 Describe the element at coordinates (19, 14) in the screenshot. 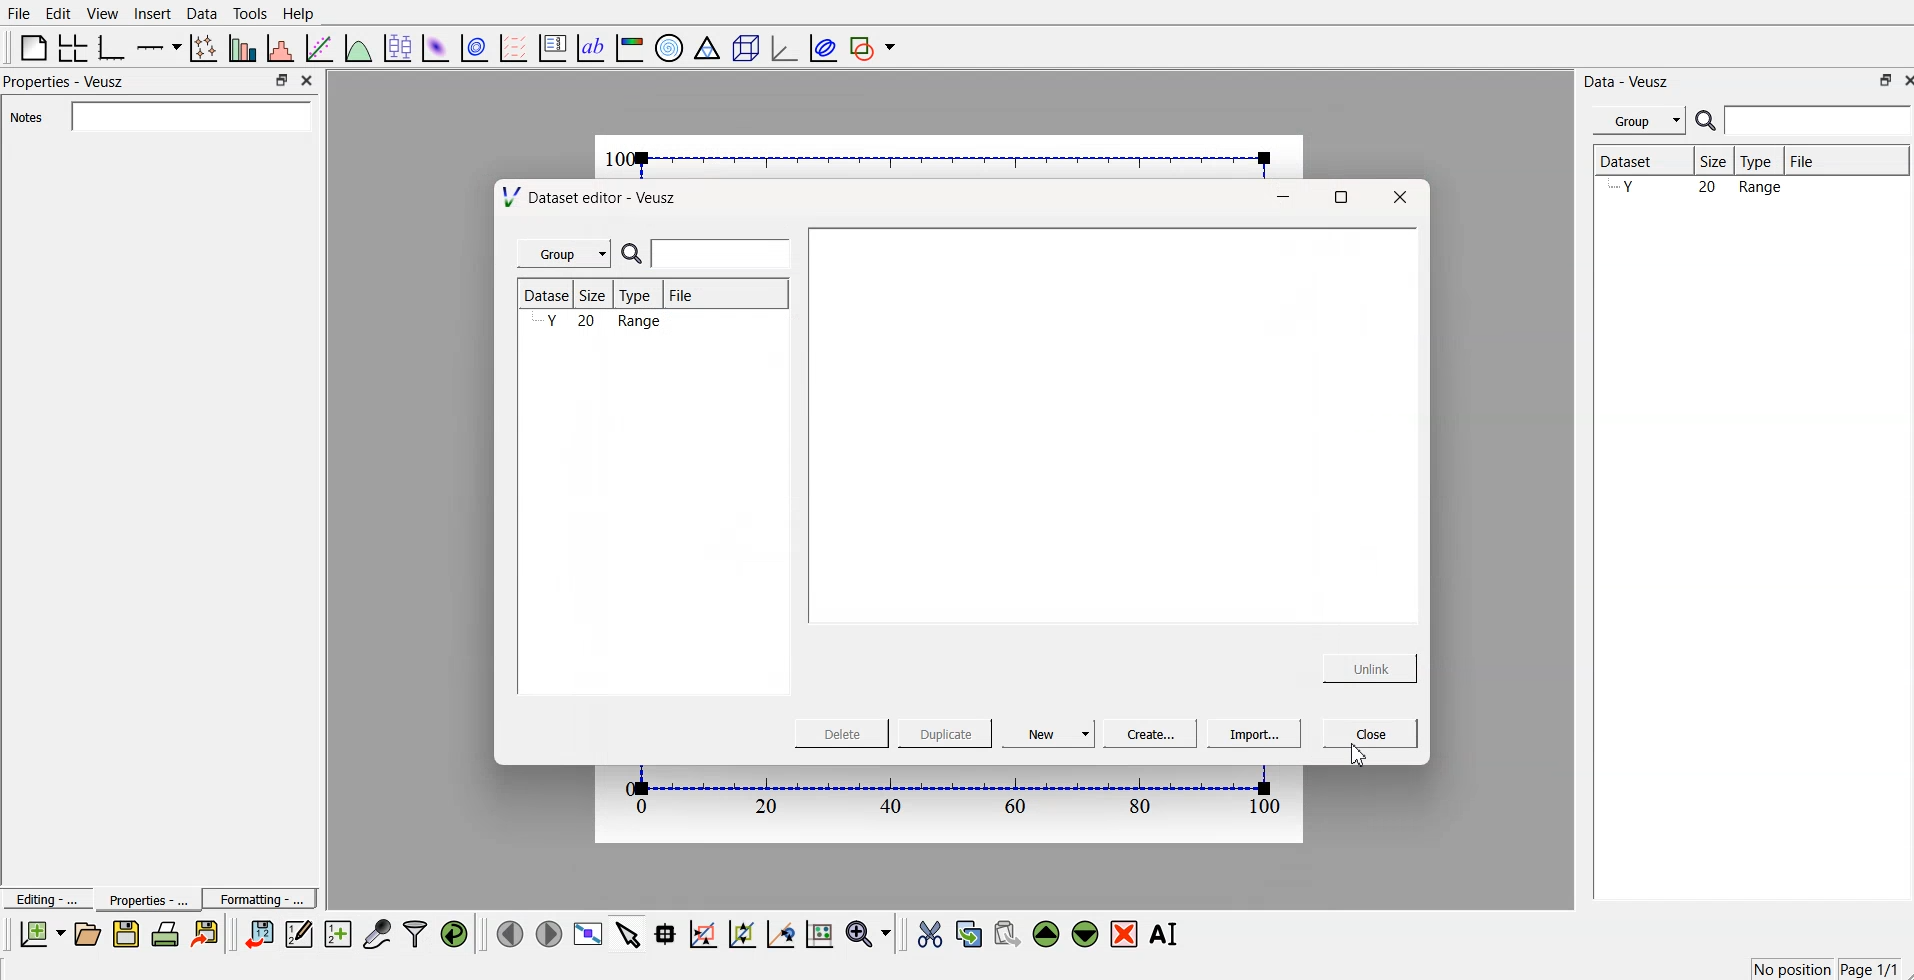

I see `File` at that location.